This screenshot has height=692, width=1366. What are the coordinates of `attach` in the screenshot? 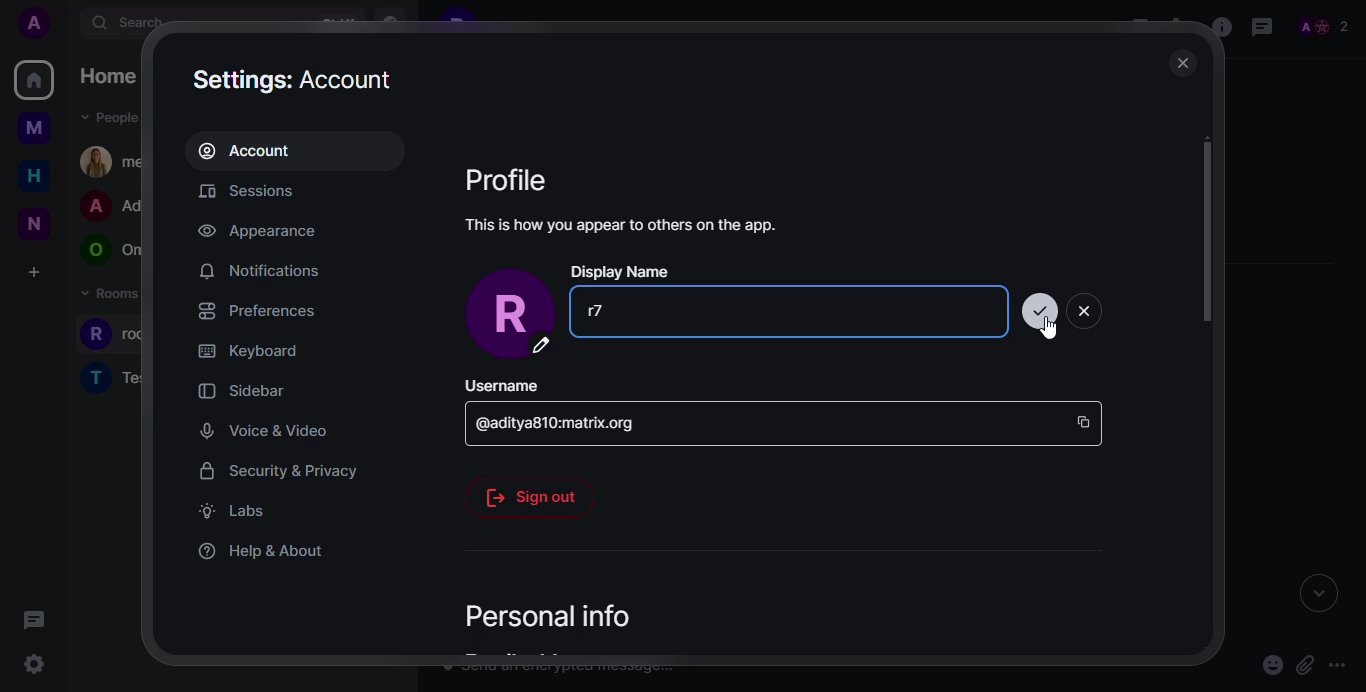 It's located at (1306, 666).